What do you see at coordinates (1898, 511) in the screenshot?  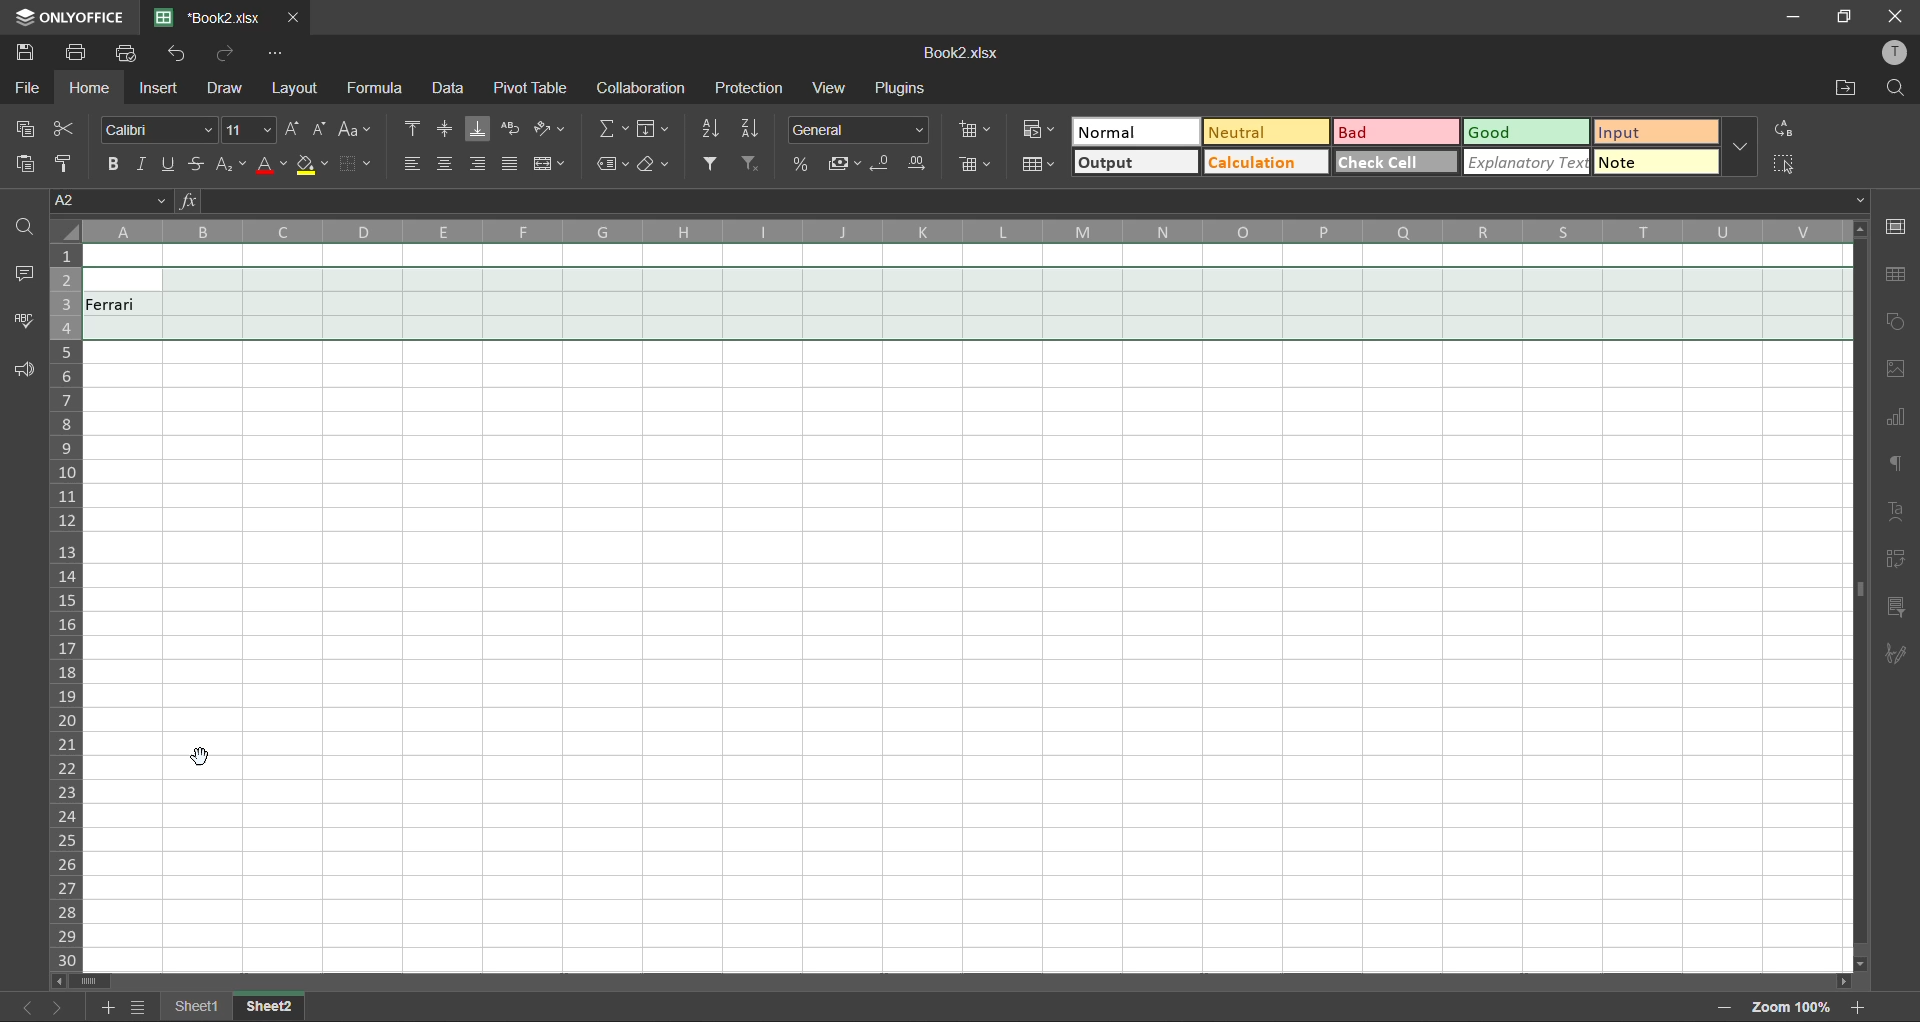 I see `text` at bounding box center [1898, 511].